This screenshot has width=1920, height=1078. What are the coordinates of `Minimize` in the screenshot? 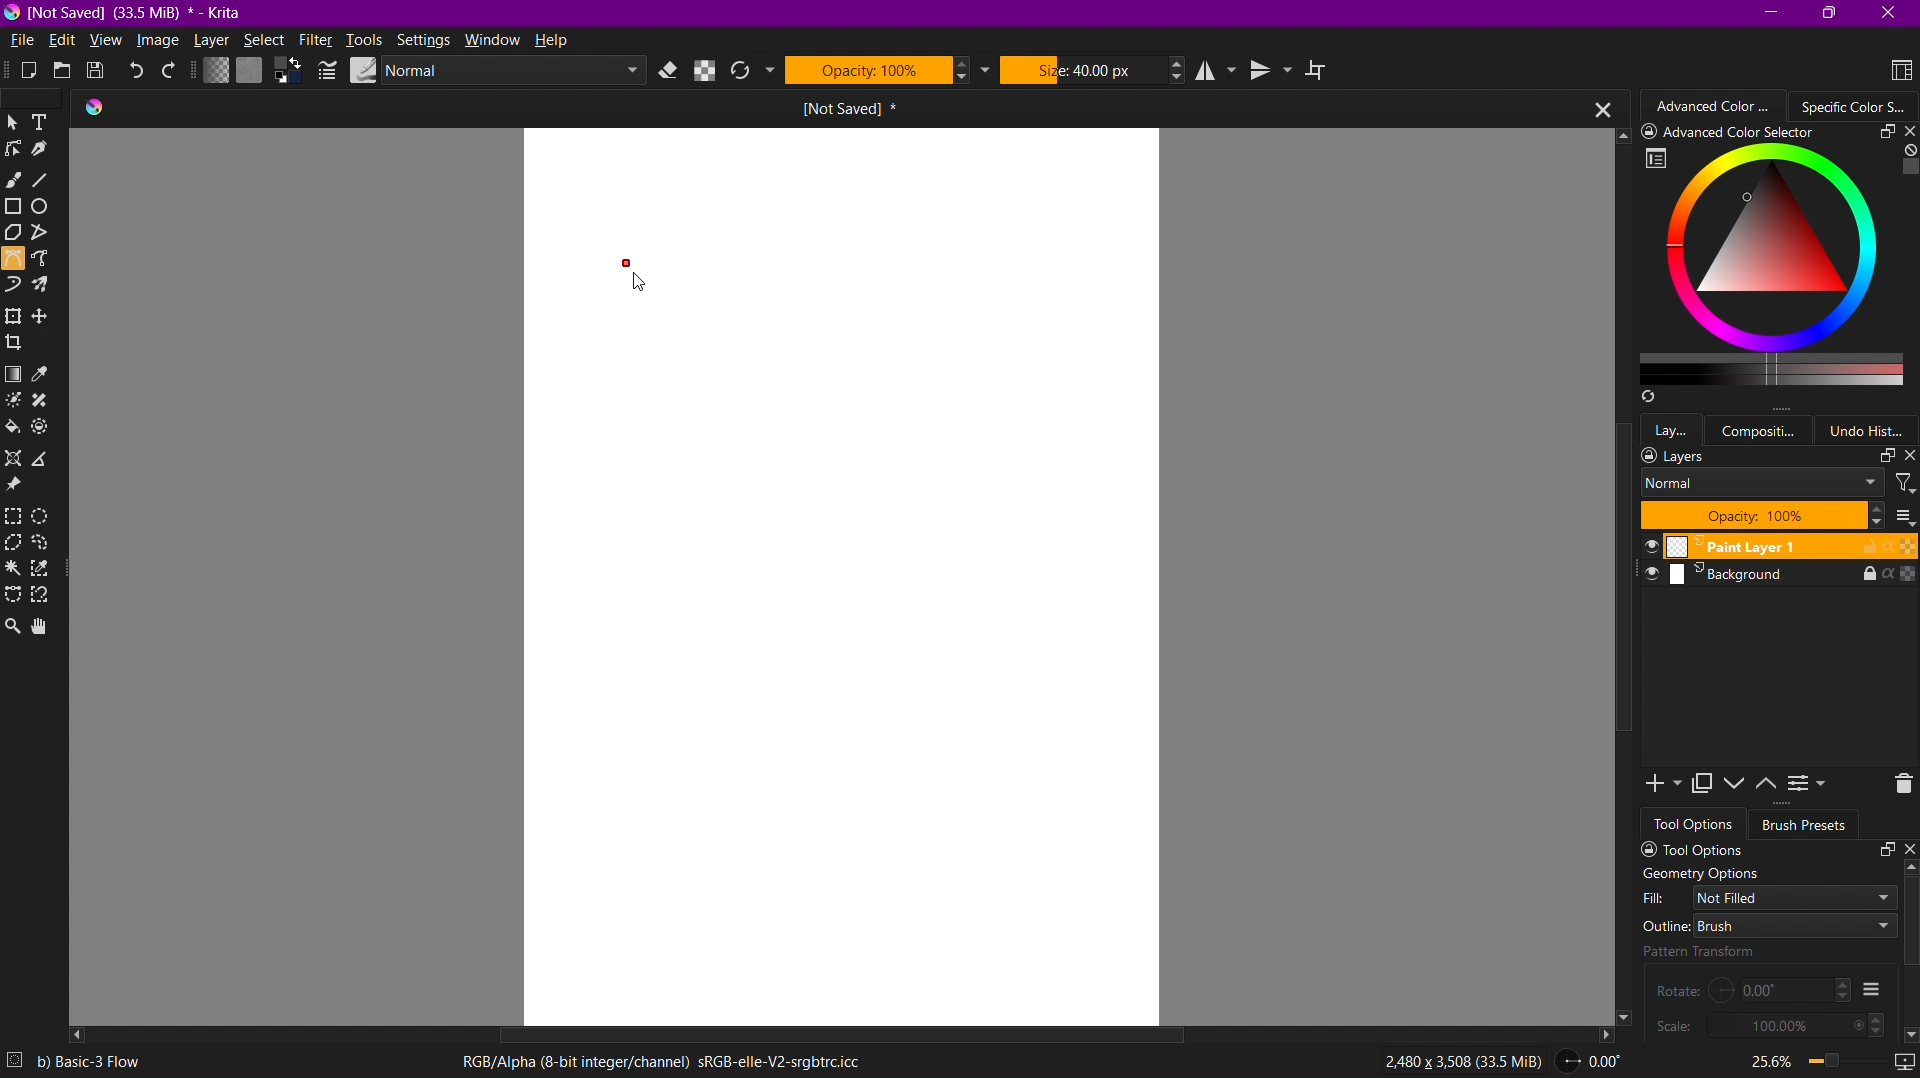 It's located at (1769, 12).